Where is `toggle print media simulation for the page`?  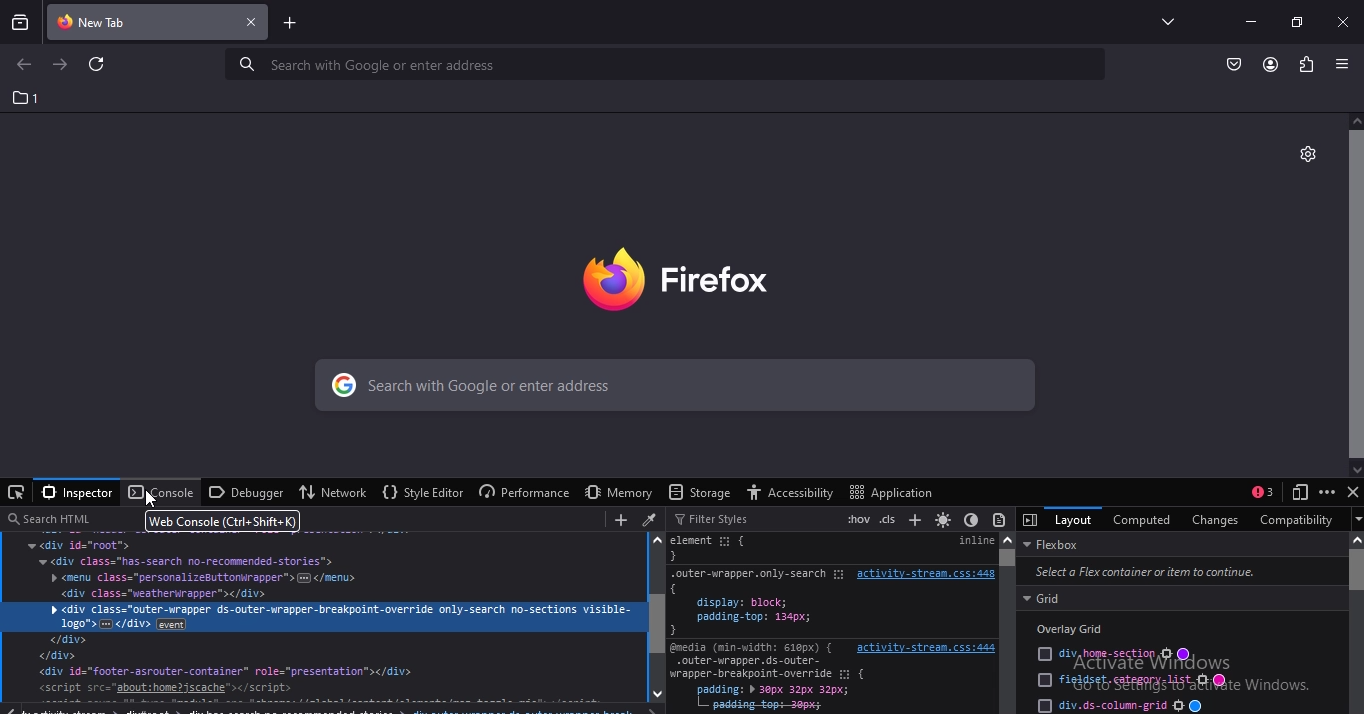
toggle print media simulation for the page is located at coordinates (1000, 519).